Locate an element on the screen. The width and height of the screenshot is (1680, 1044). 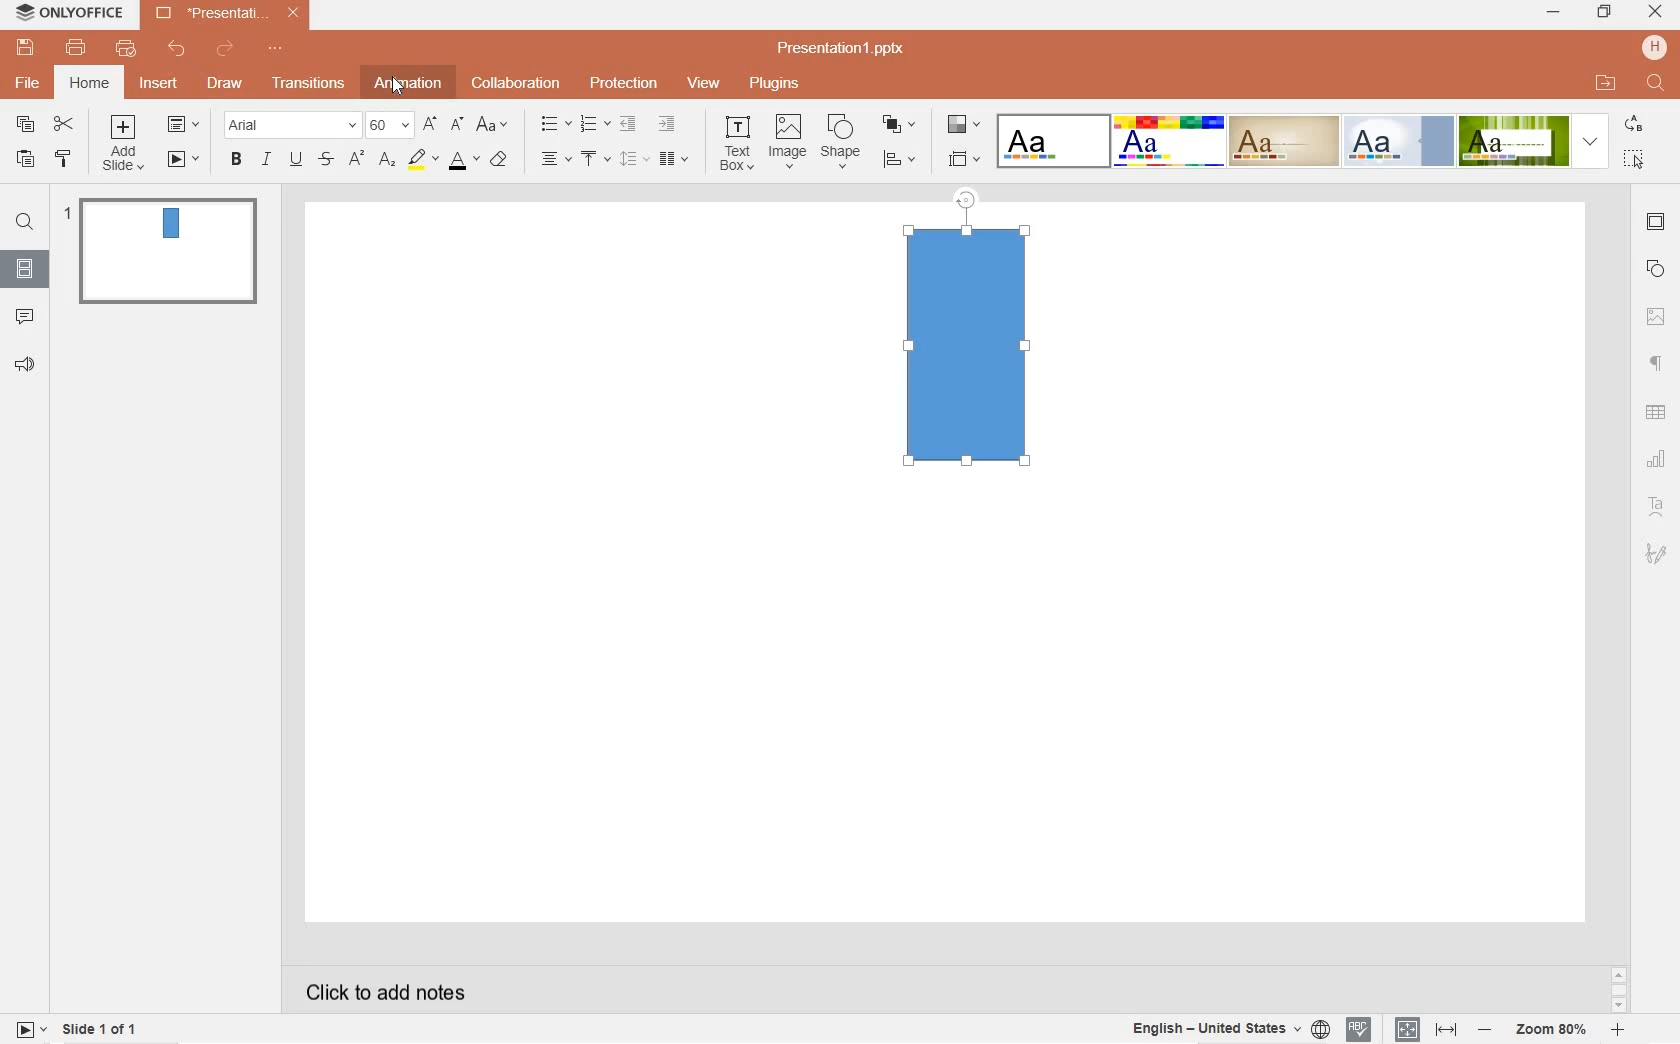
select slide size is located at coordinates (962, 160).